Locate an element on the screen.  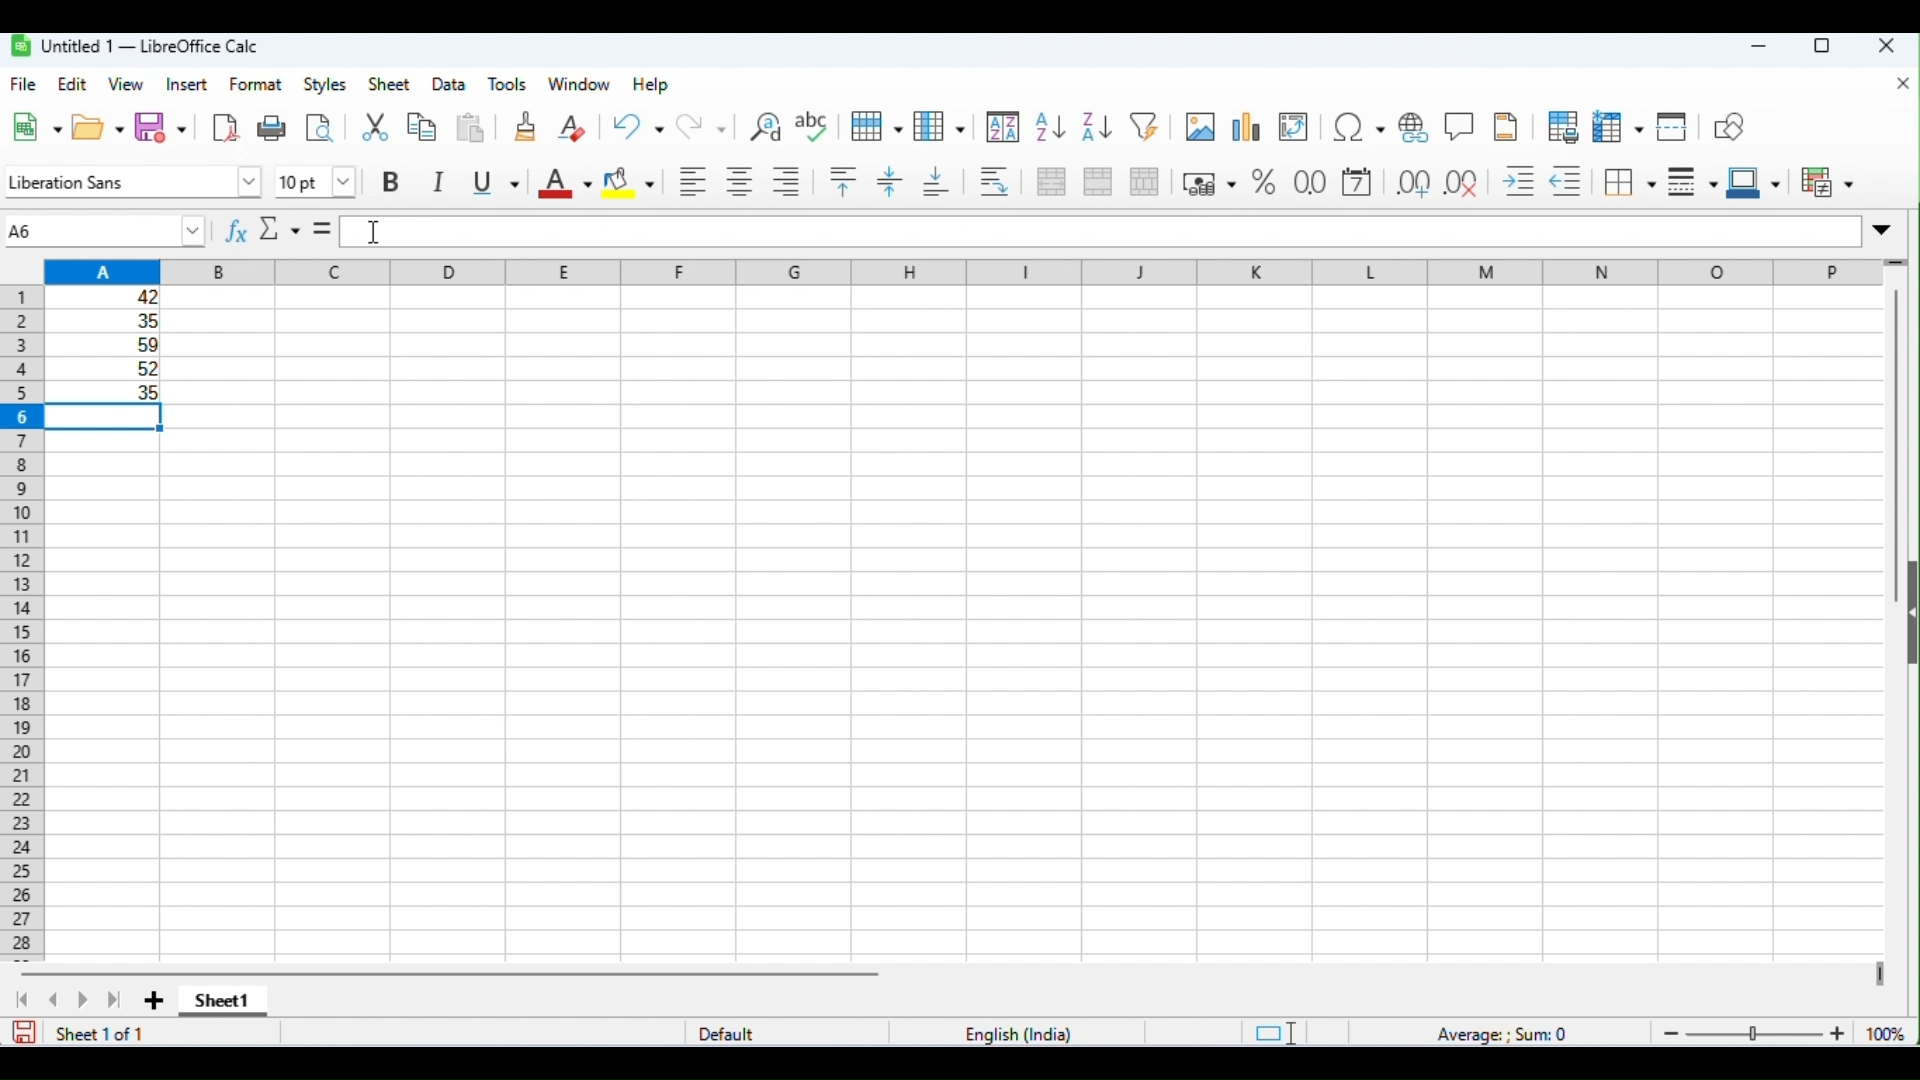
toggle print preview is located at coordinates (319, 130).